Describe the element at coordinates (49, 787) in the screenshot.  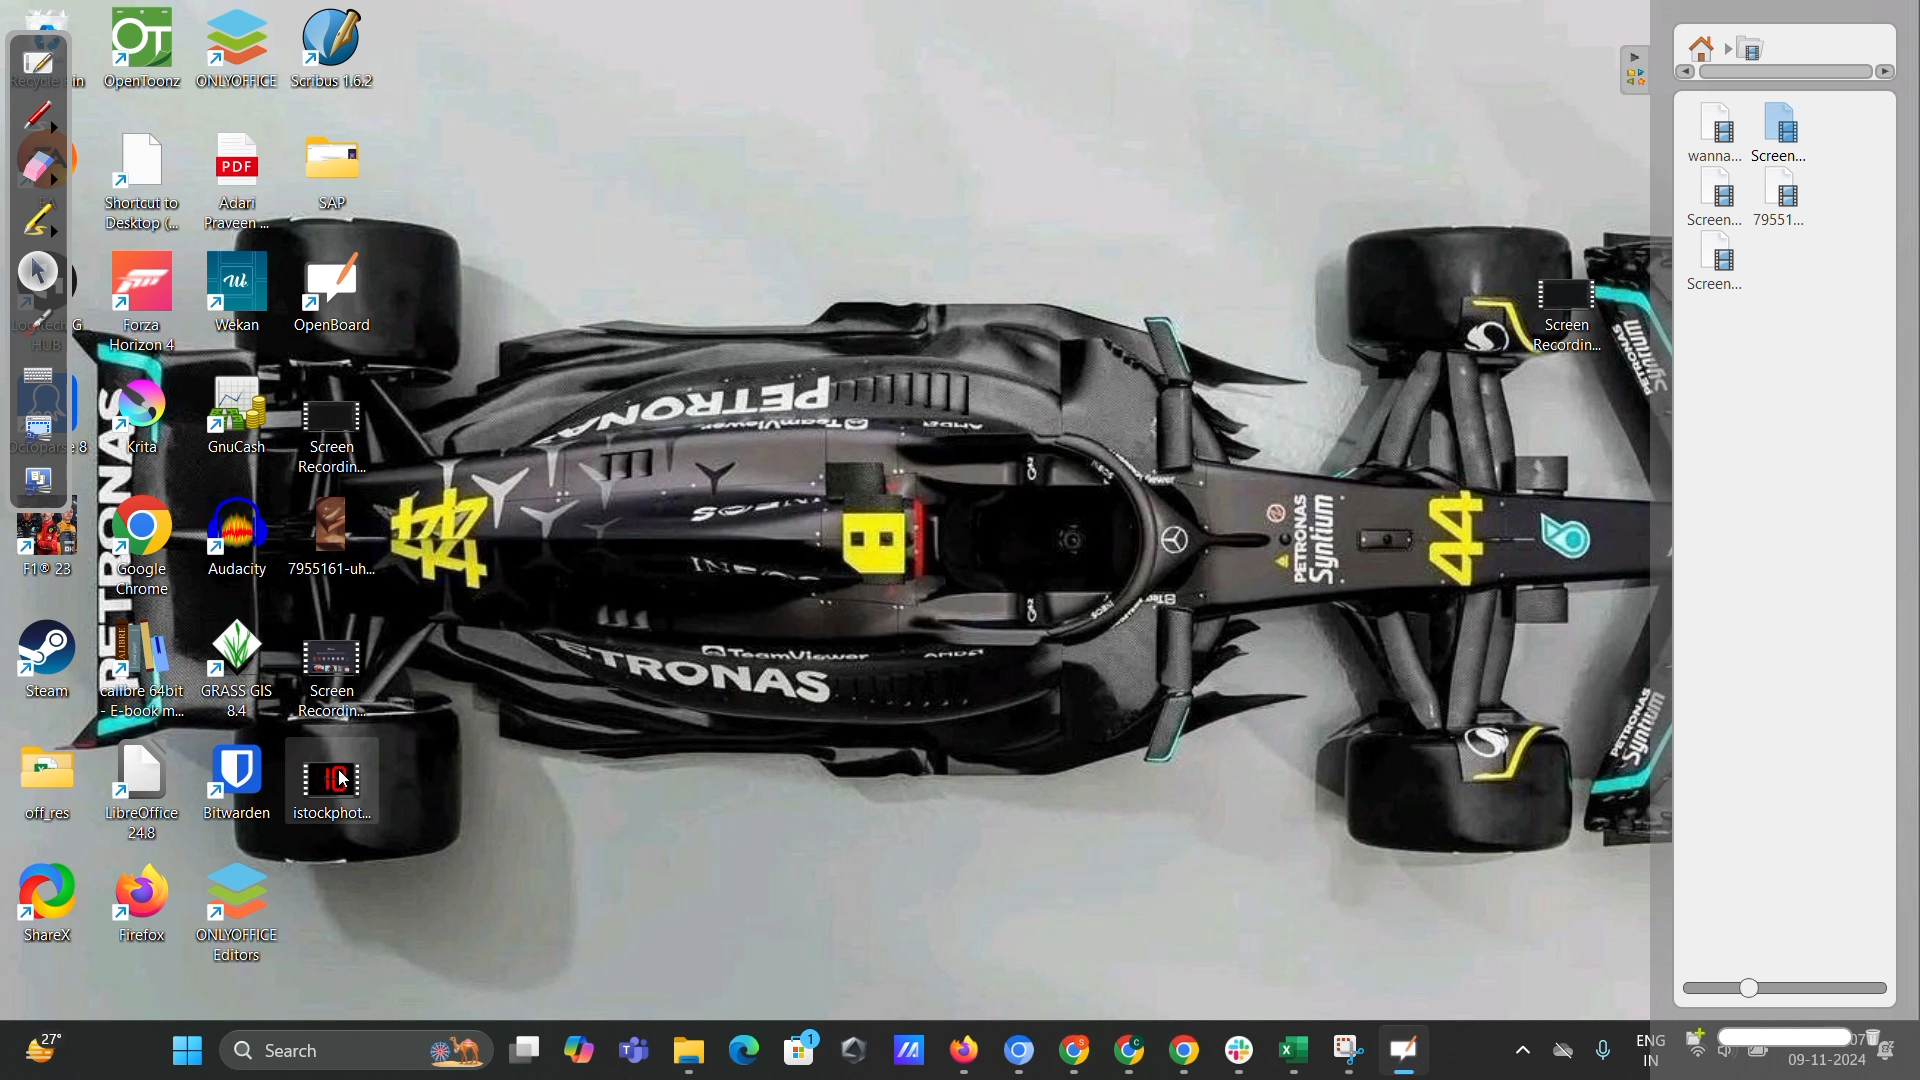
I see `off_res` at that location.